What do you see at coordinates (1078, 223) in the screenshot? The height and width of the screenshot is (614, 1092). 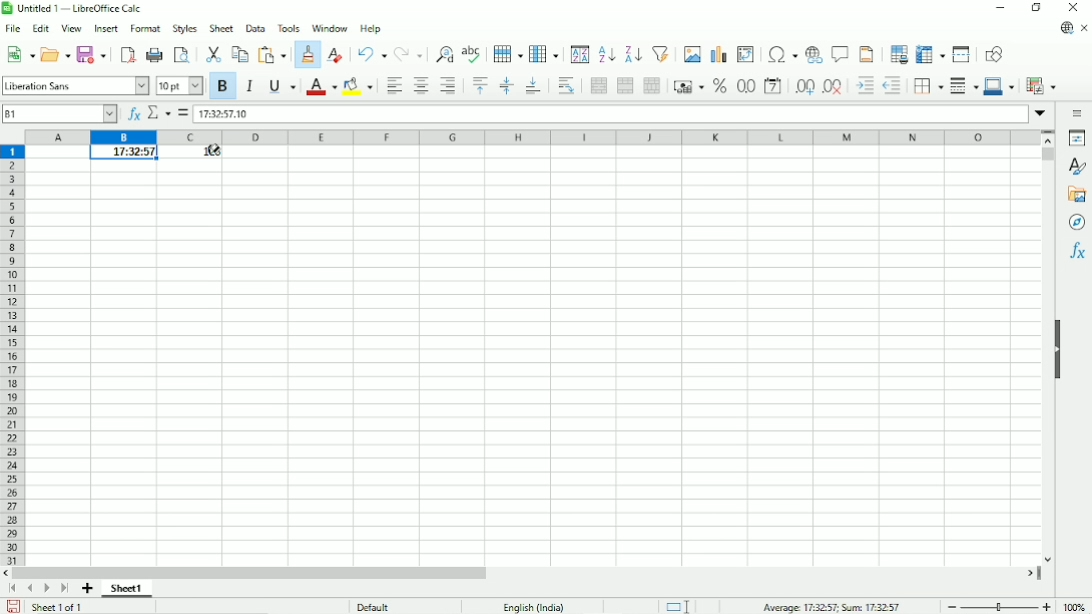 I see `Navigator` at bounding box center [1078, 223].